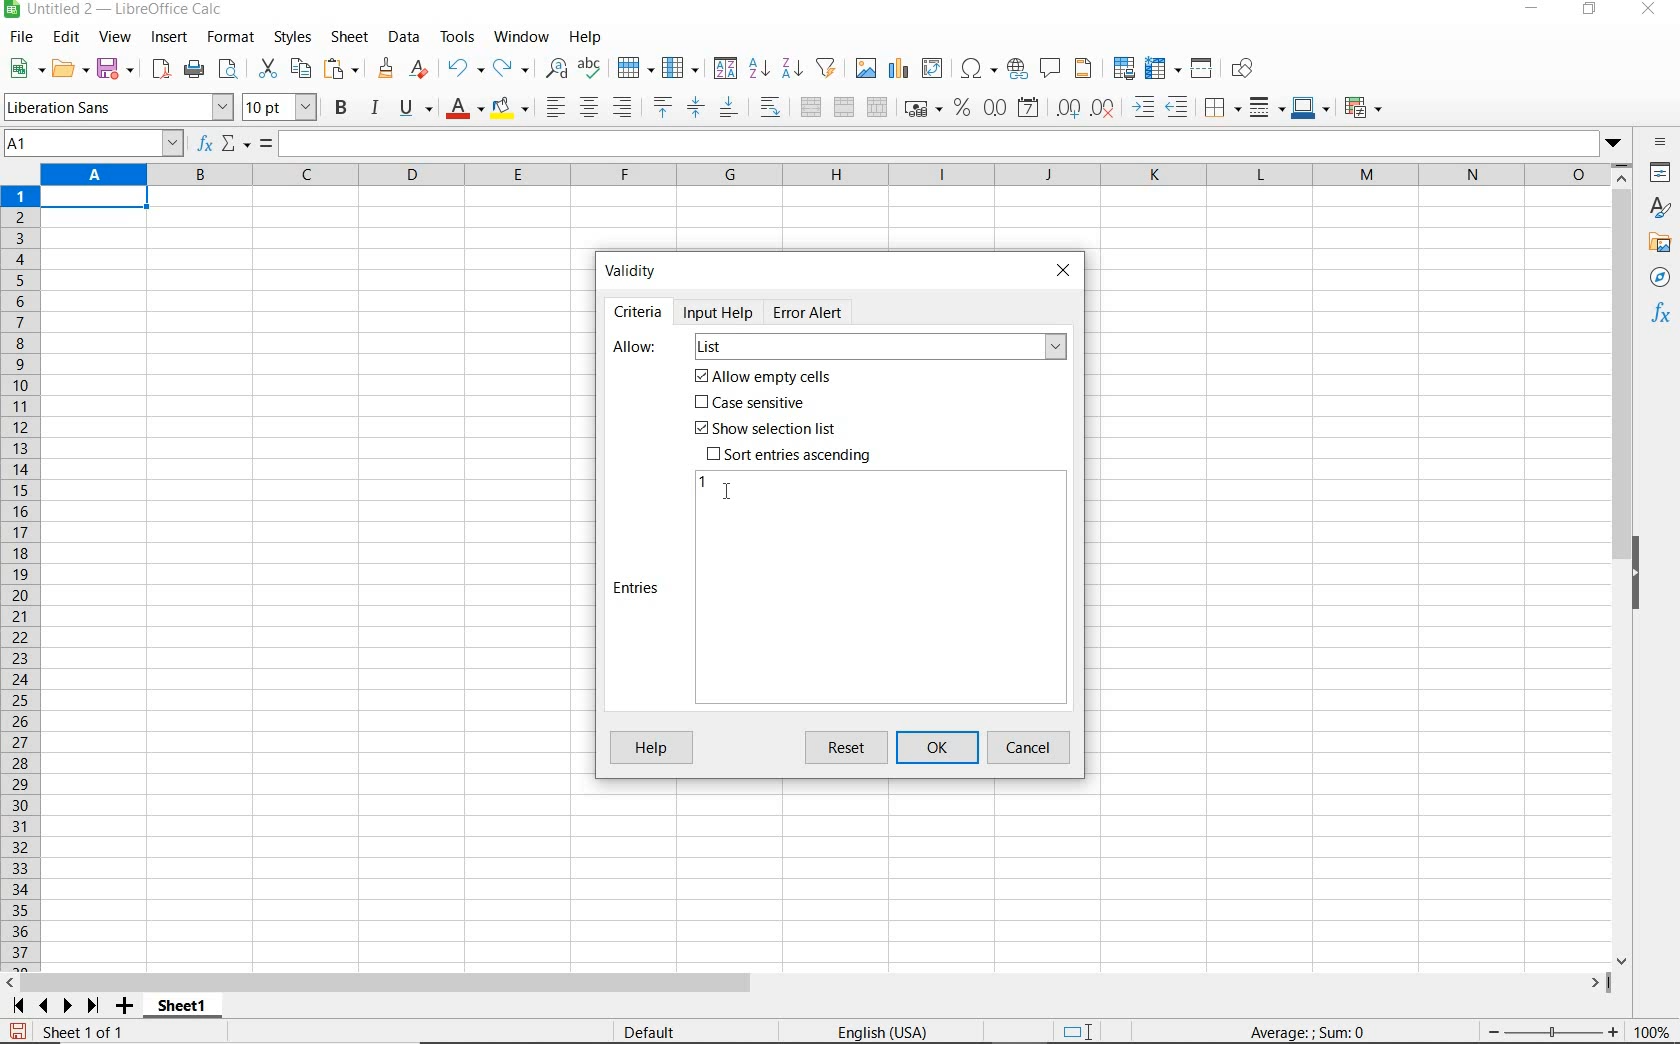 The width and height of the screenshot is (1680, 1044). I want to click on number 1, so click(704, 482).